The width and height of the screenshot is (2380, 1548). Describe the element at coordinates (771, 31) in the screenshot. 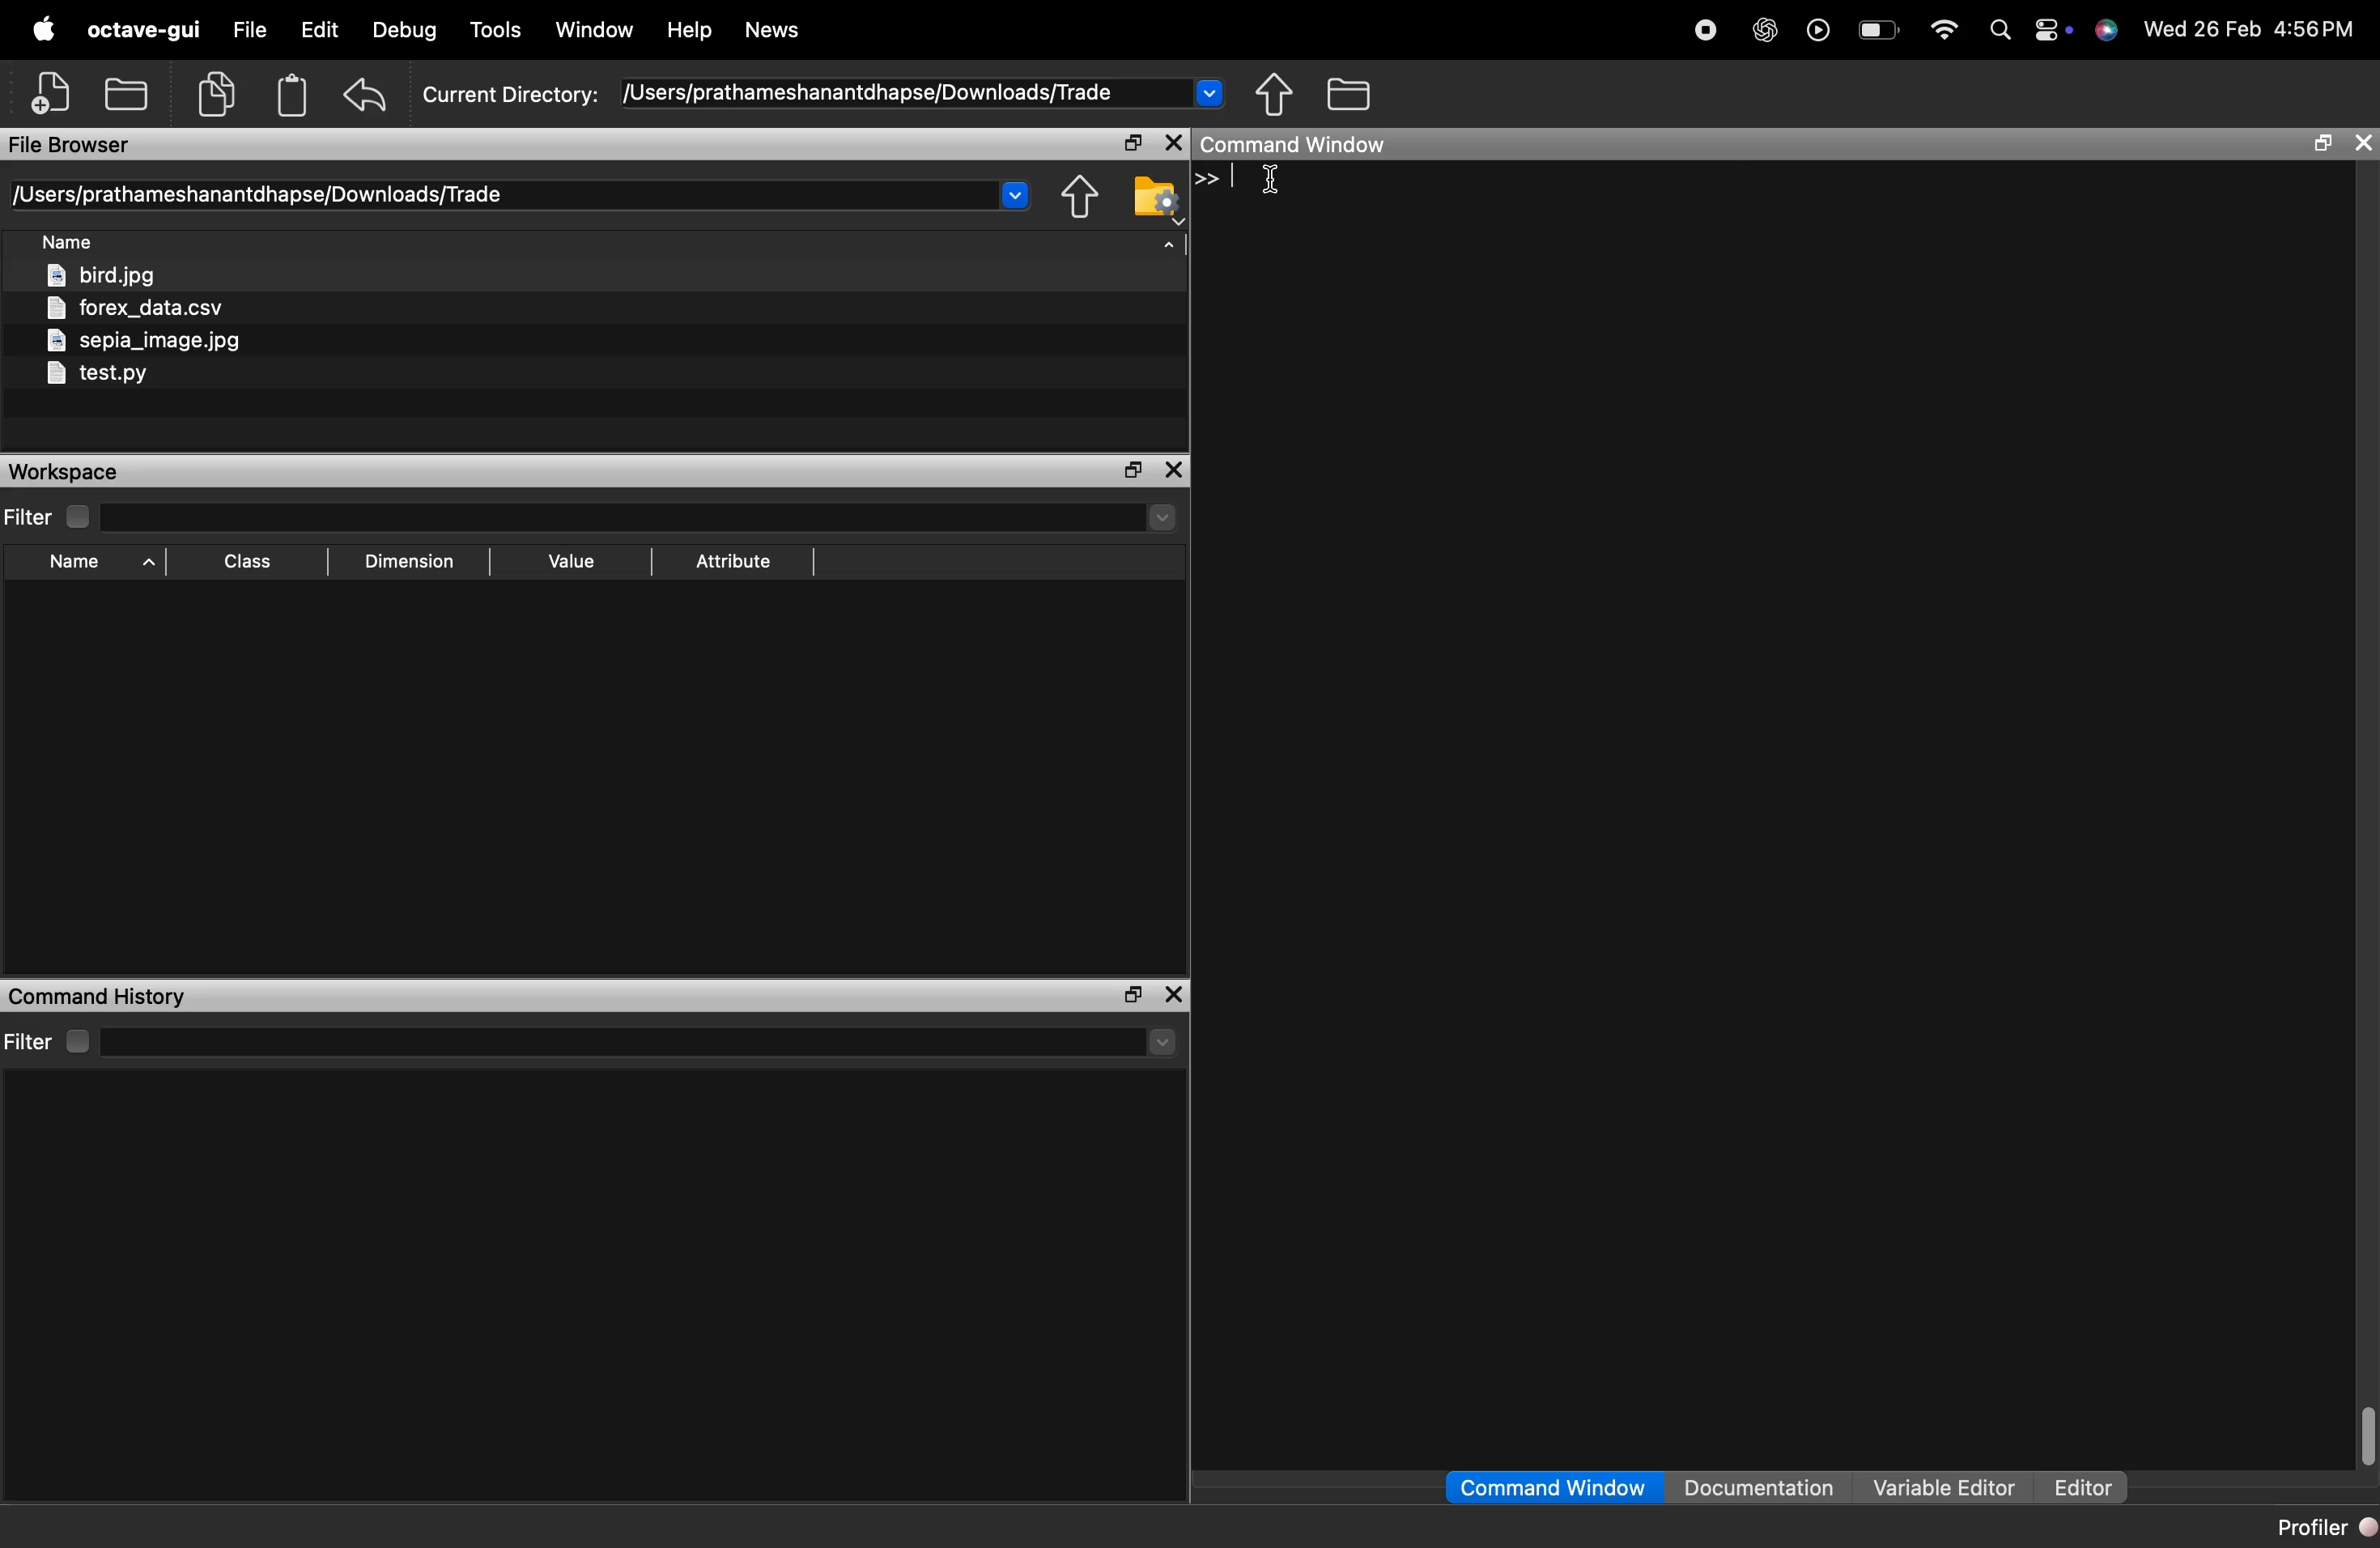

I see `News` at that location.